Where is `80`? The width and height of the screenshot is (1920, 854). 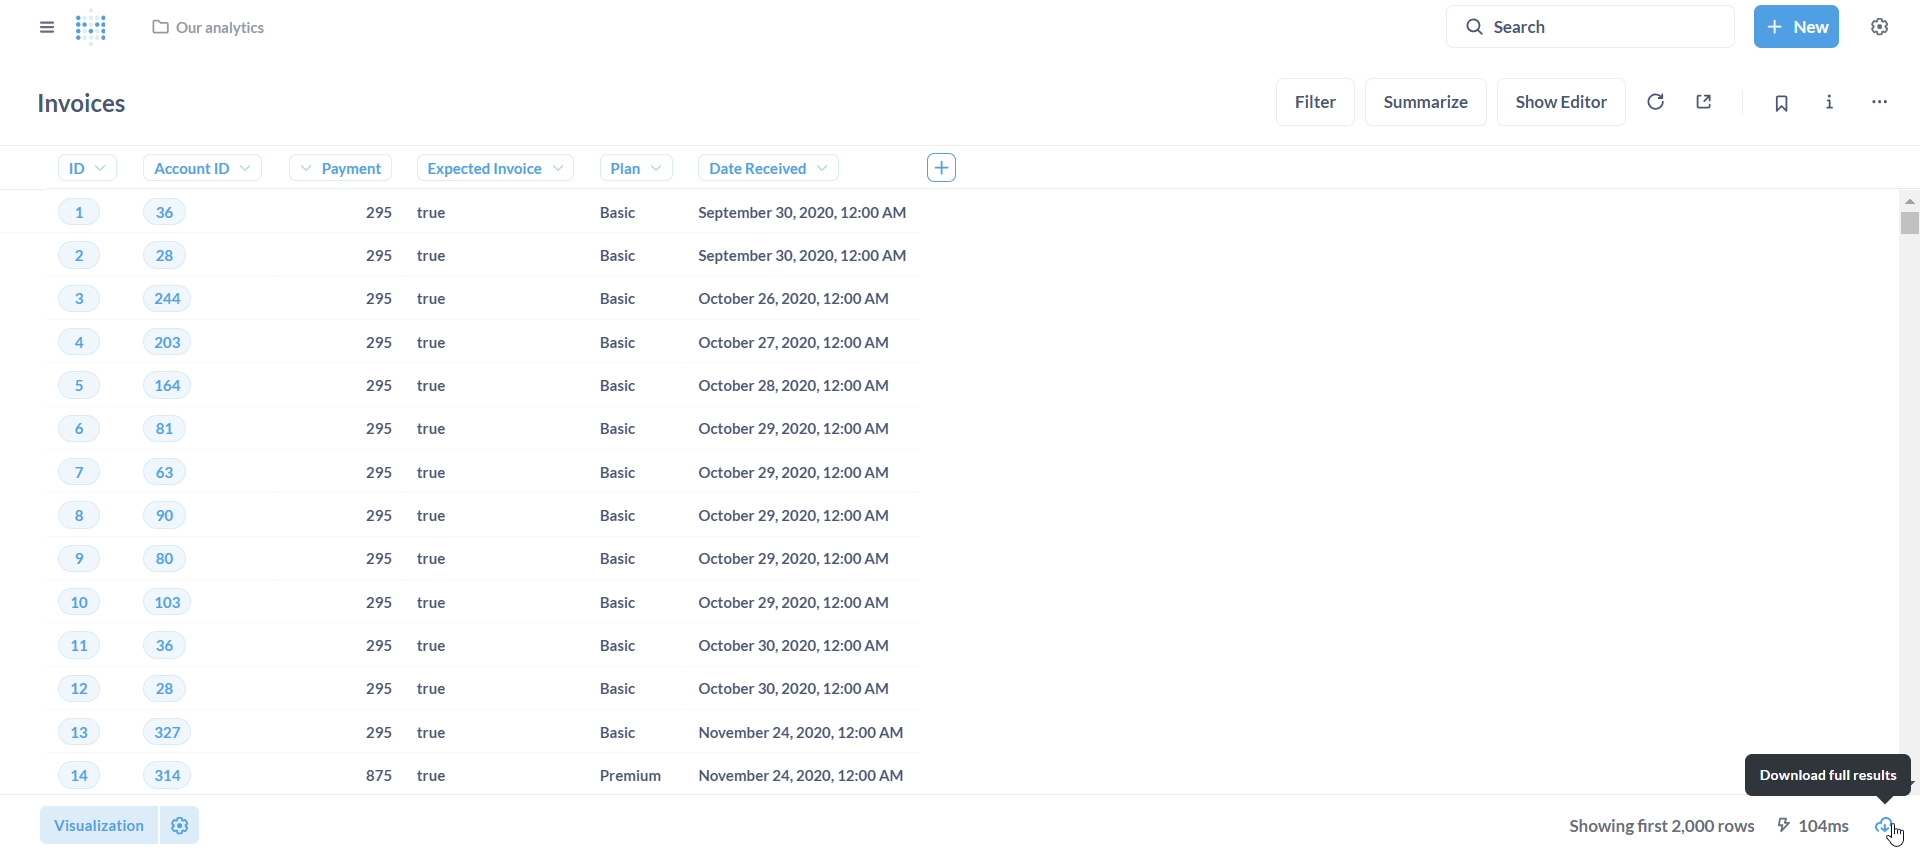 80 is located at coordinates (164, 562).